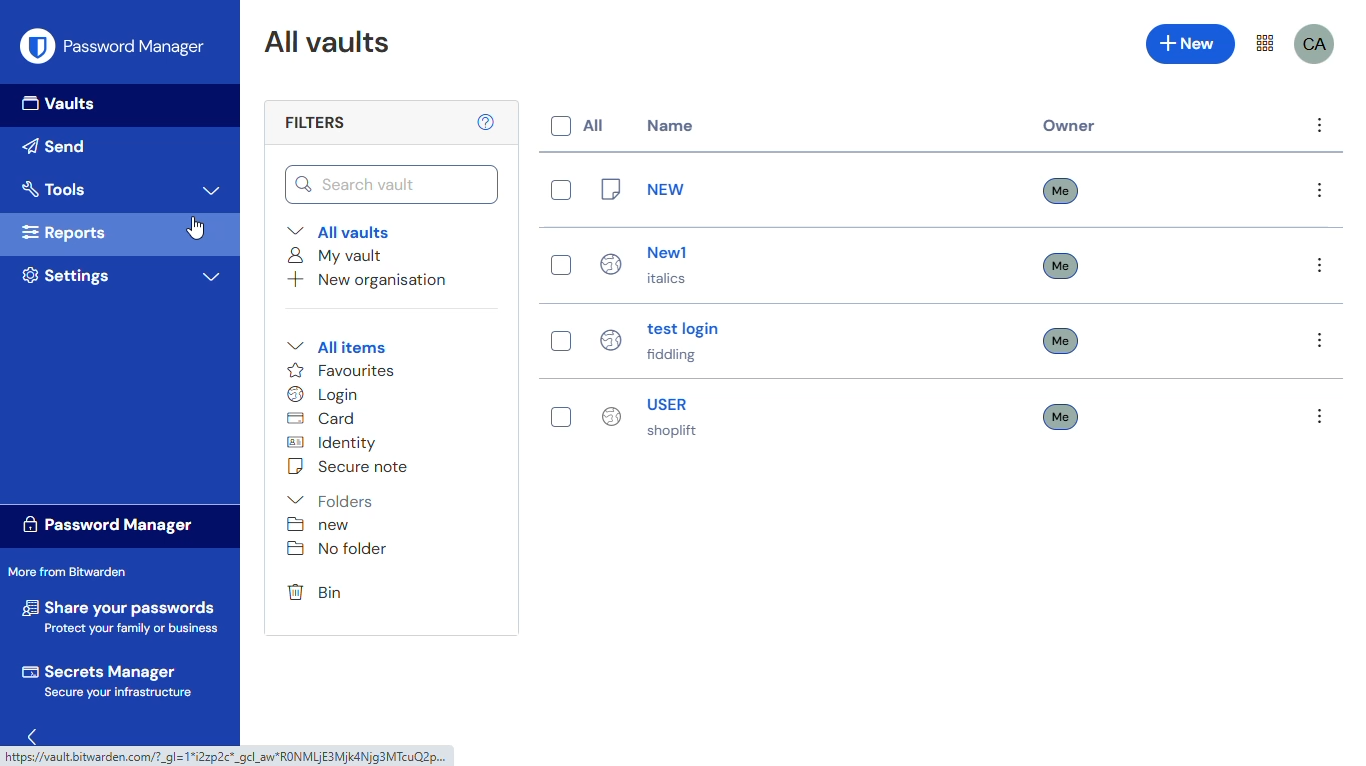 The width and height of the screenshot is (1366, 766). I want to click on vaults, so click(61, 102).